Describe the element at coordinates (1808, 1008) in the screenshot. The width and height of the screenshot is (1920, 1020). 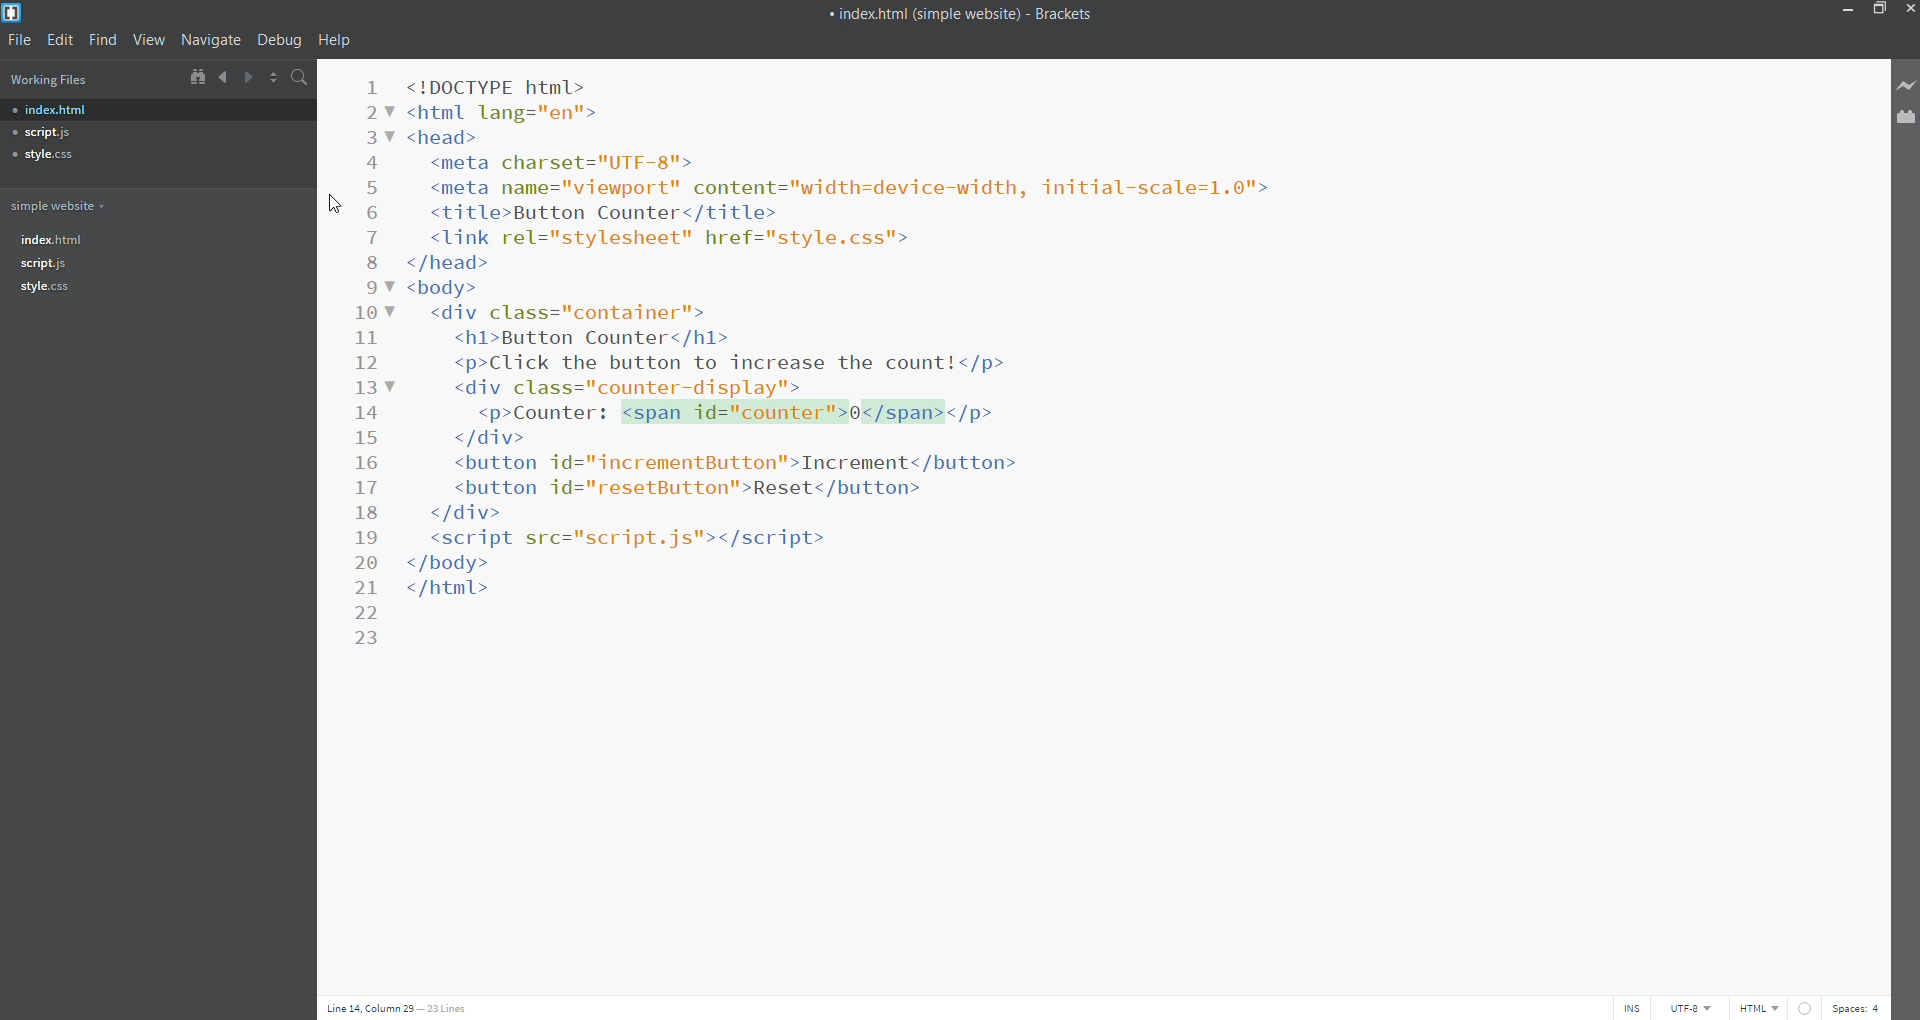
I see `error` at that location.